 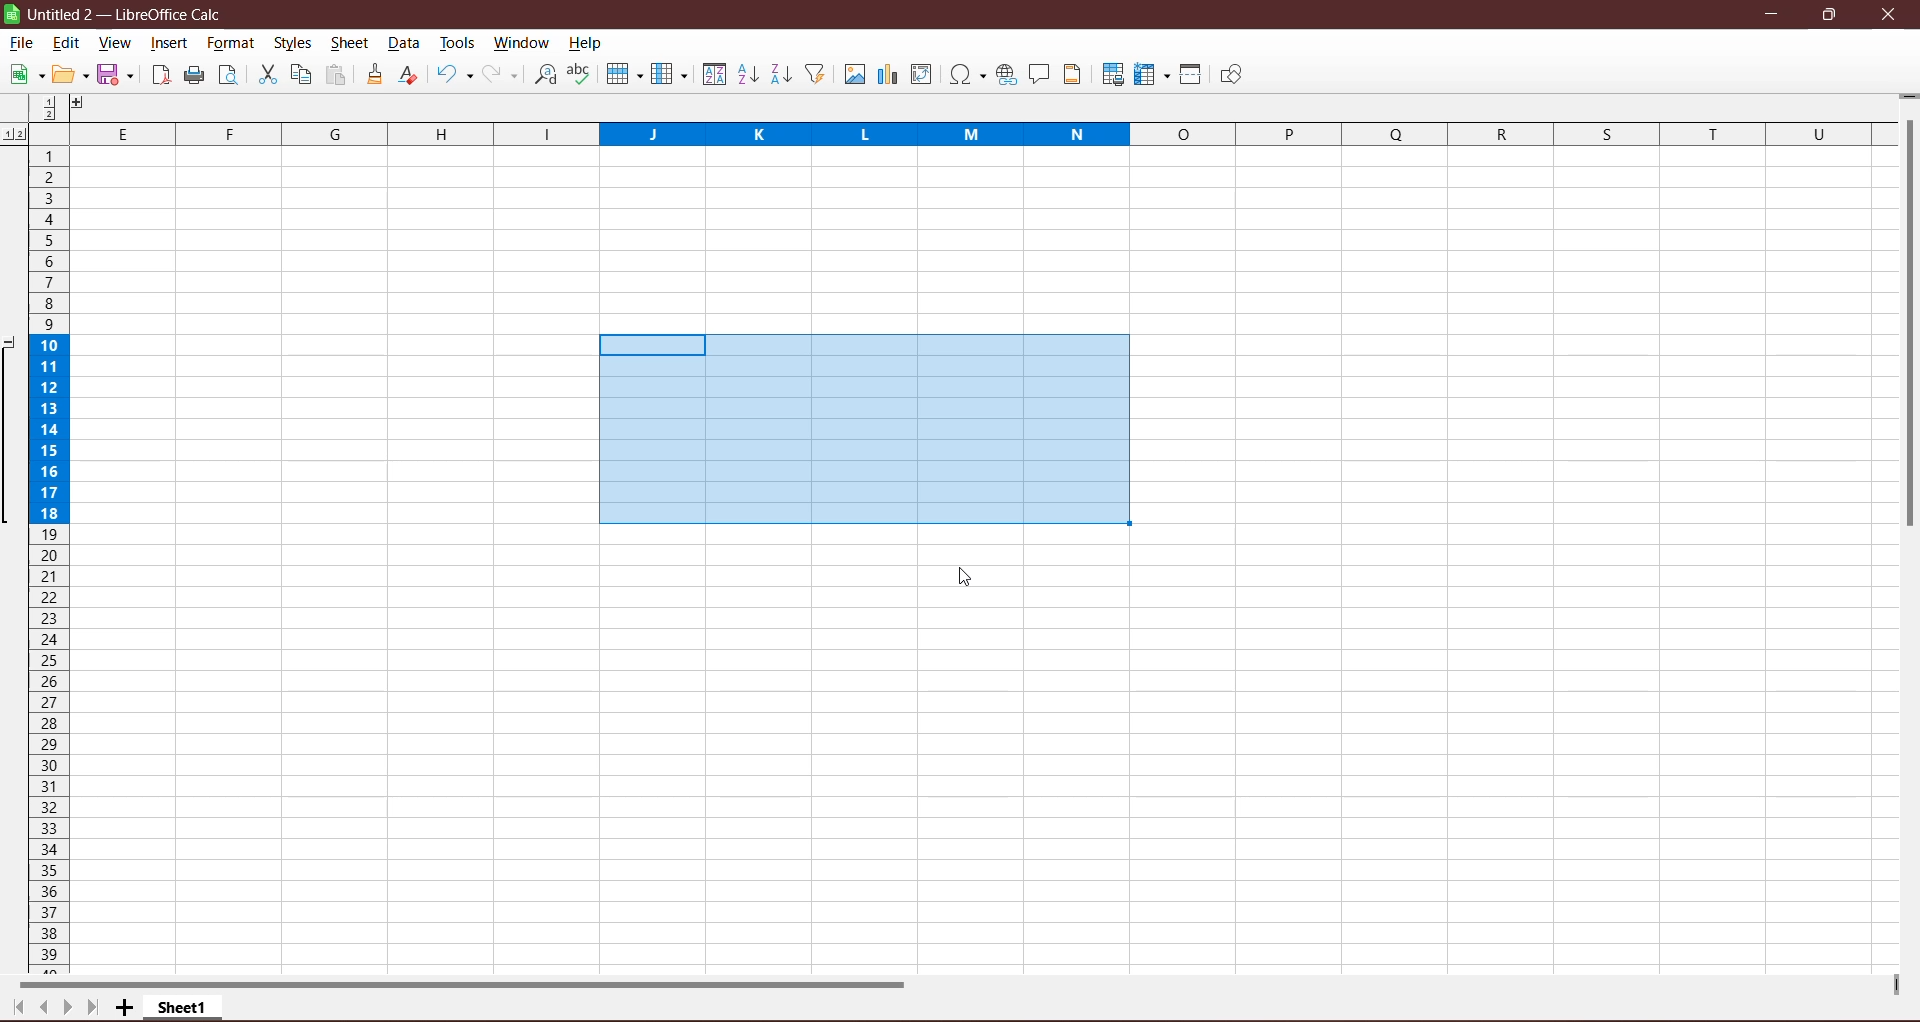 I want to click on Horizontal Scroll Bar, so click(x=475, y=983).